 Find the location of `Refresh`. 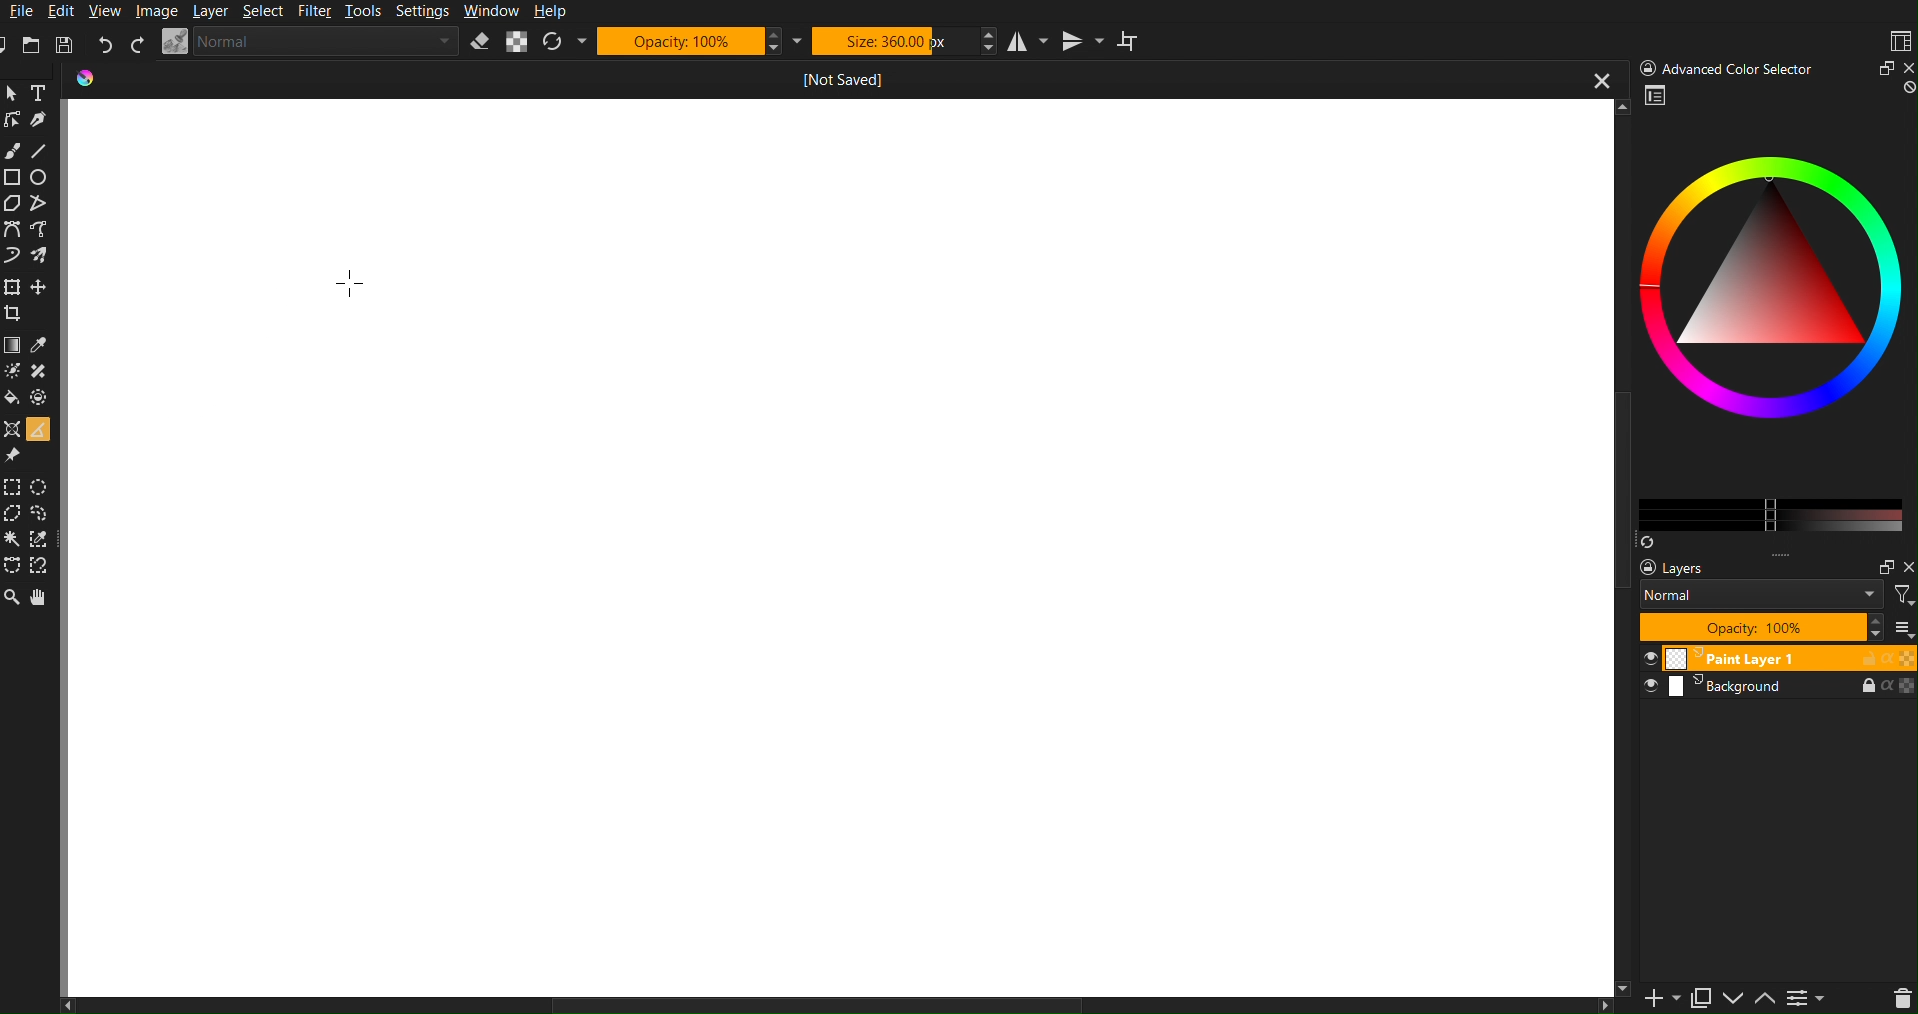

Refresh is located at coordinates (563, 42).